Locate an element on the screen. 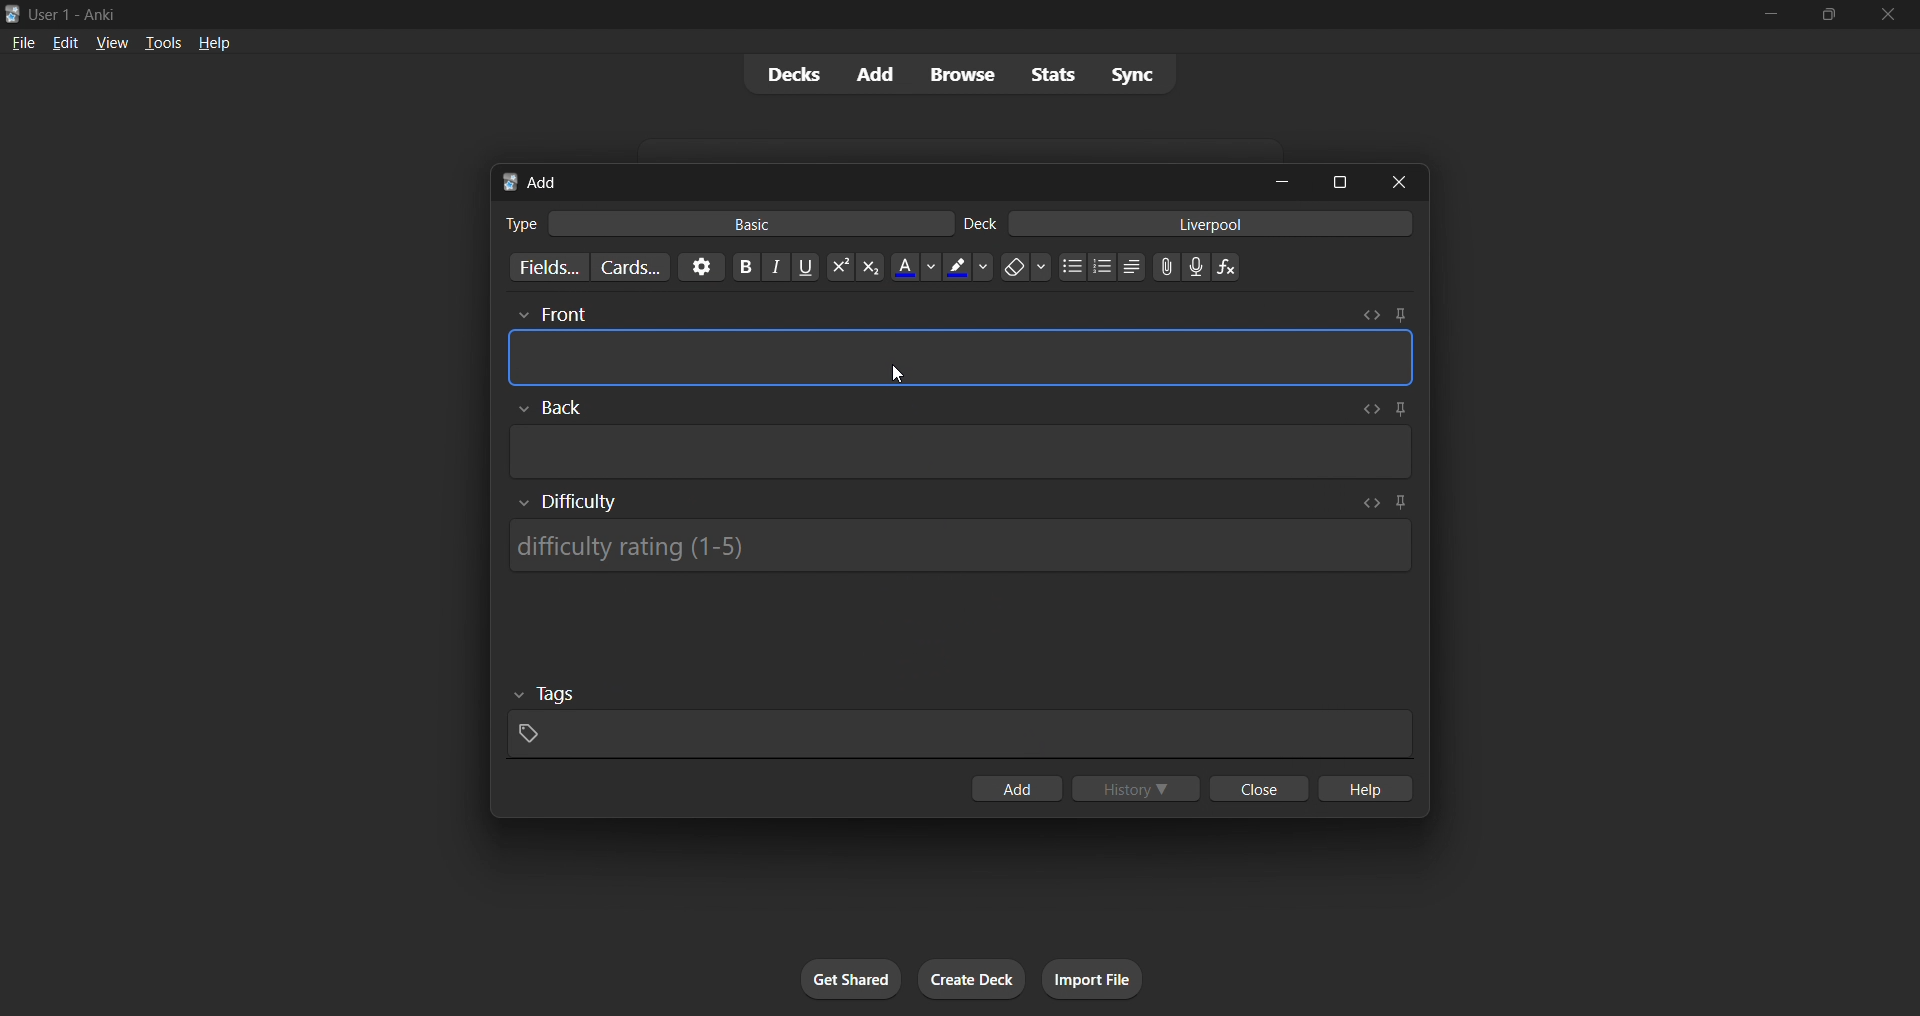 This screenshot has height=1016, width=1920. minimize is located at coordinates (1282, 181).